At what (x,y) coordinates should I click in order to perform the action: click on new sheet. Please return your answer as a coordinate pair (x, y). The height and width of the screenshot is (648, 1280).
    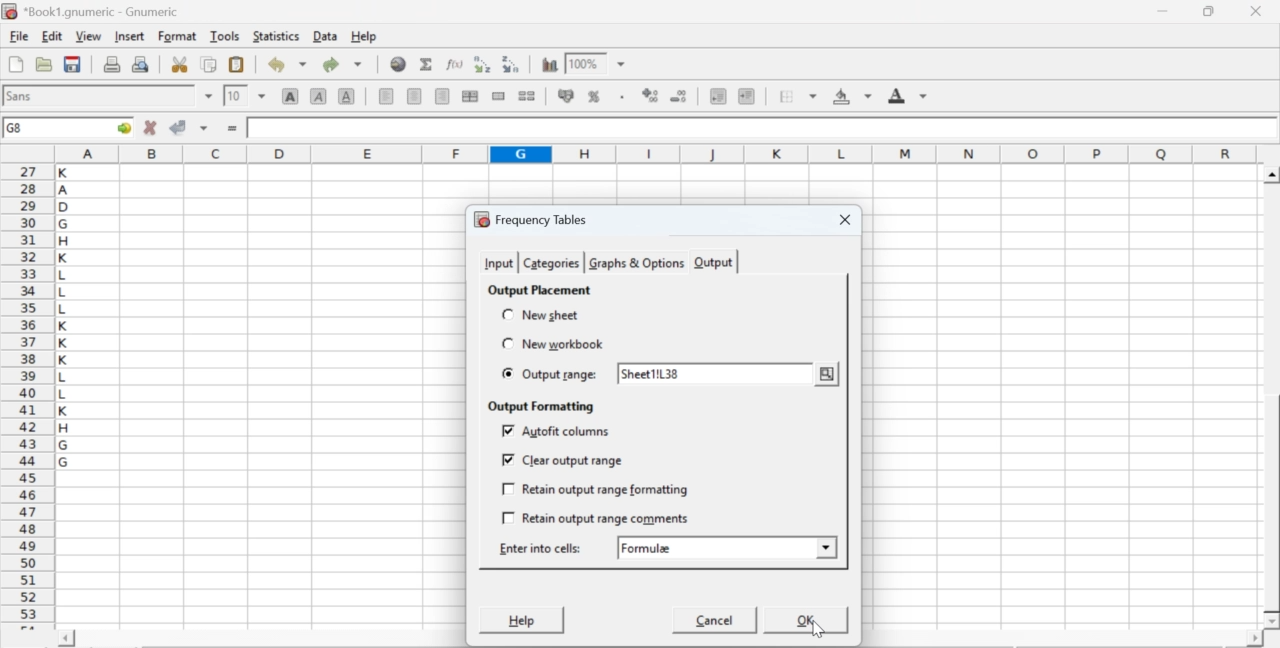
    Looking at the image, I should click on (542, 314).